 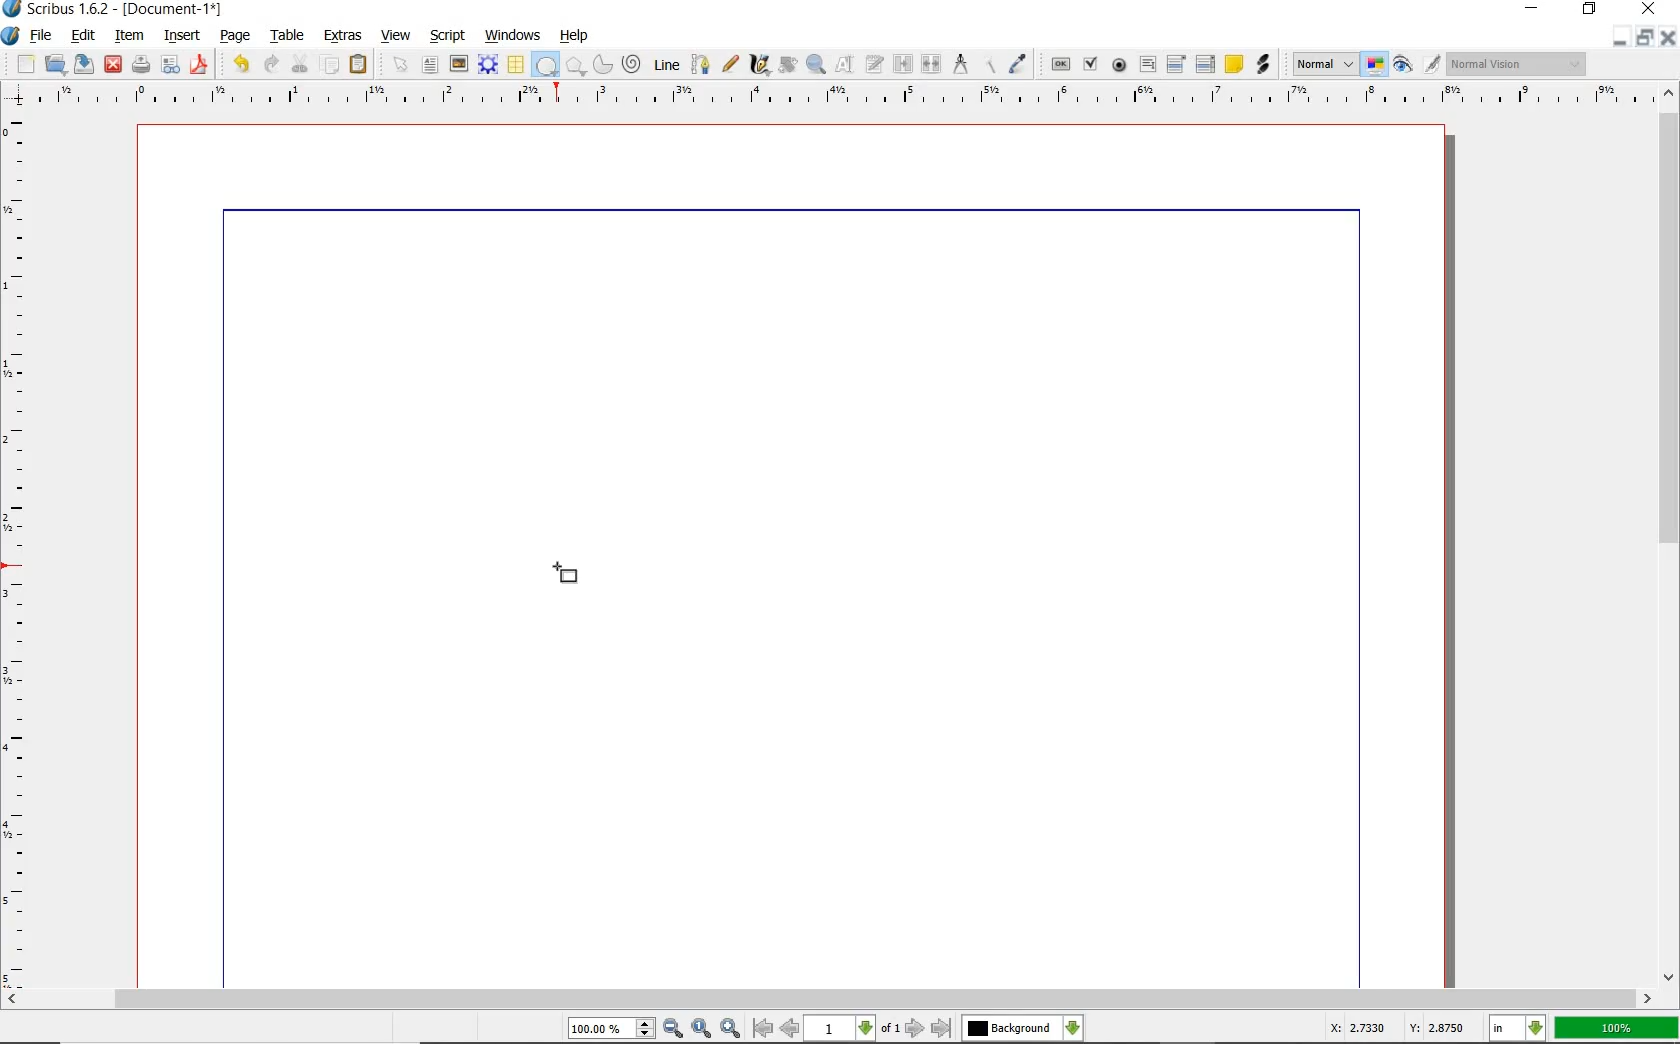 What do you see at coordinates (575, 66) in the screenshot?
I see `POLYGON` at bounding box center [575, 66].